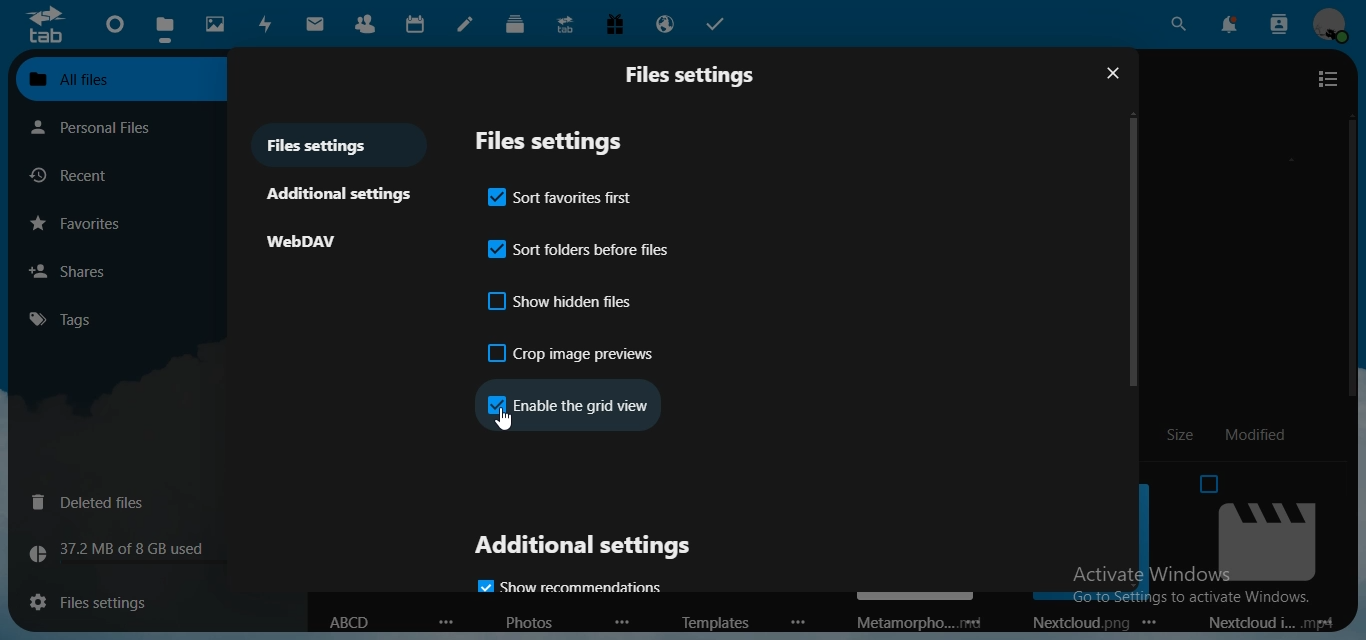  Describe the element at coordinates (1134, 255) in the screenshot. I see `scroll bar` at that location.